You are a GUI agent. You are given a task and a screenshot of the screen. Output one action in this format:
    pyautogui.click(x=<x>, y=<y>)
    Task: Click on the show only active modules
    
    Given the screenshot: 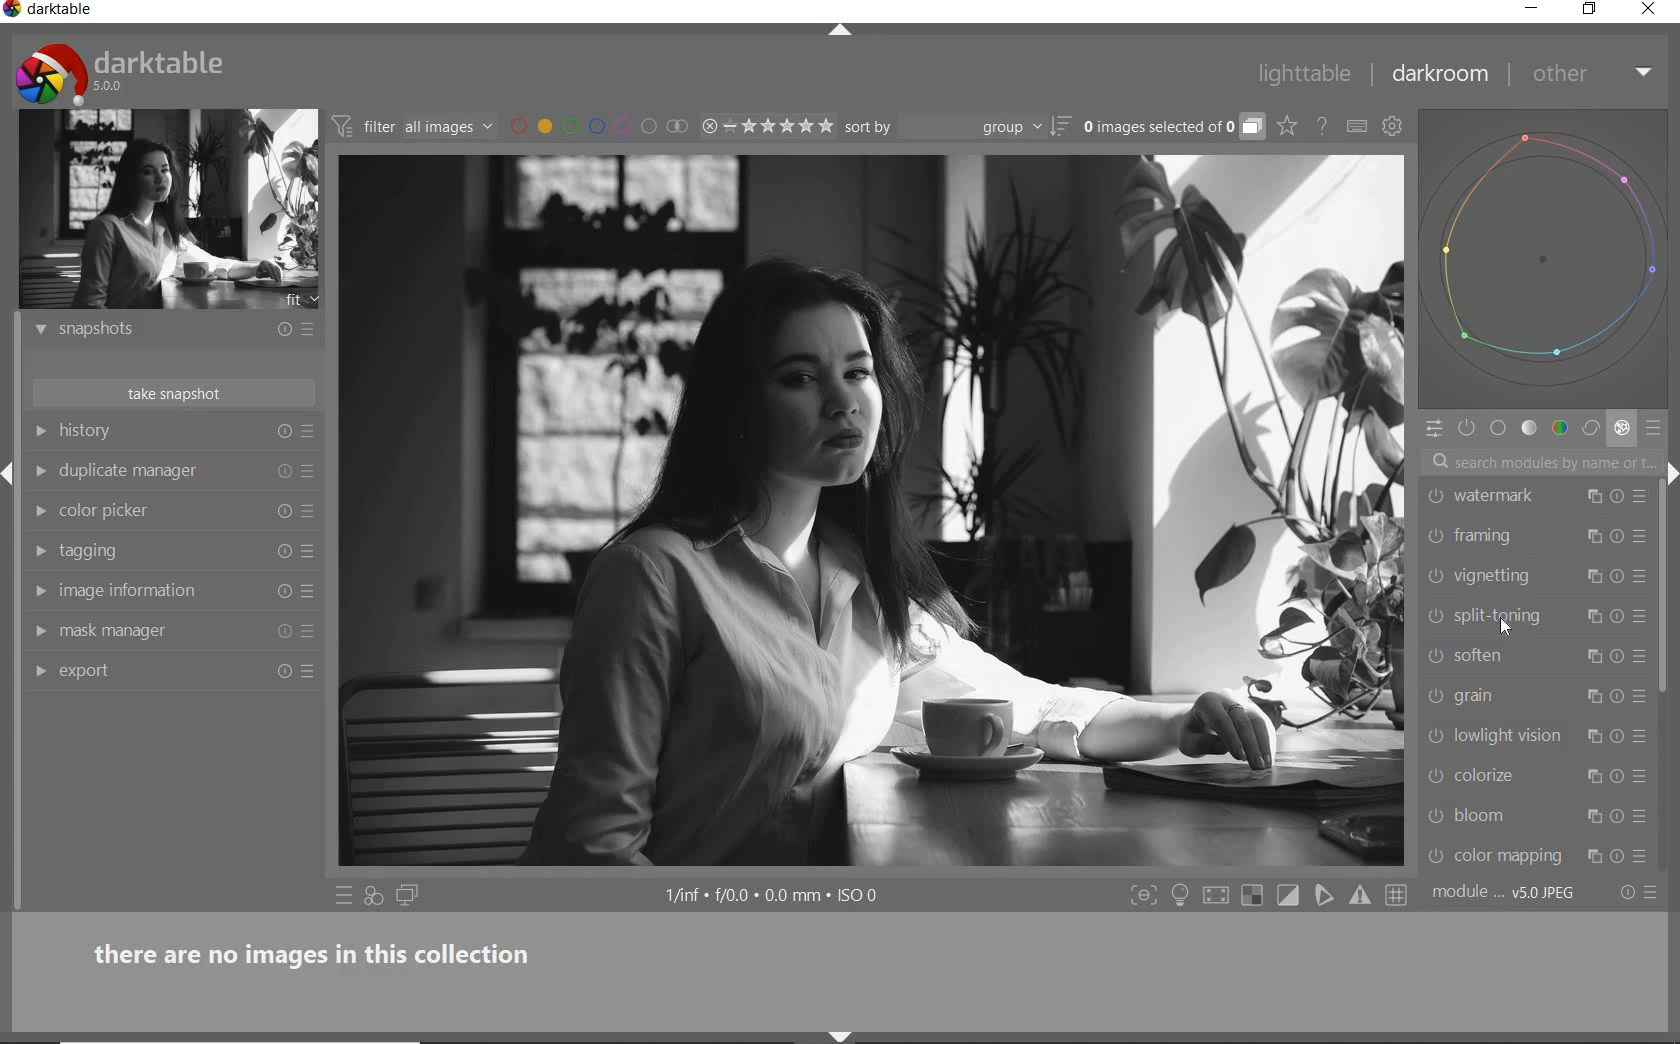 What is the action you would take?
    pyautogui.click(x=1468, y=429)
    